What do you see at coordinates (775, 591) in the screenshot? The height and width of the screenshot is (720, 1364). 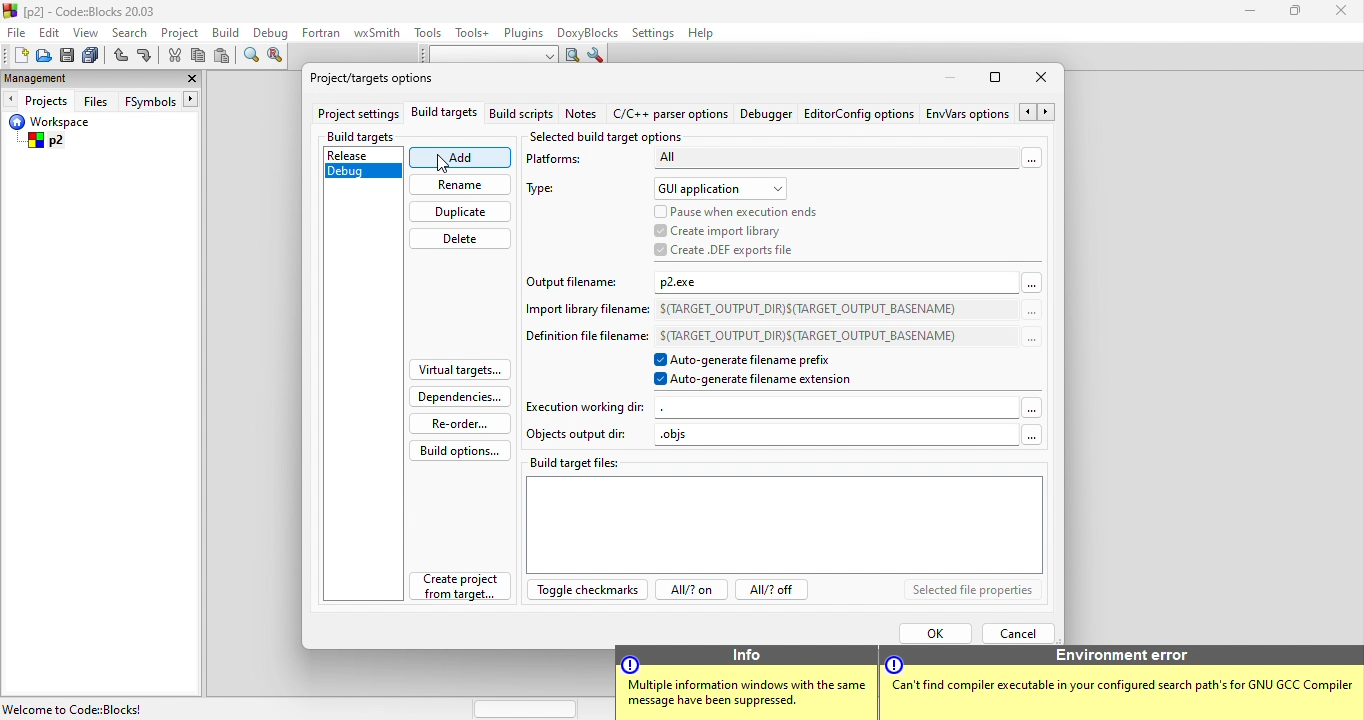 I see `all? off` at bounding box center [775, 591].